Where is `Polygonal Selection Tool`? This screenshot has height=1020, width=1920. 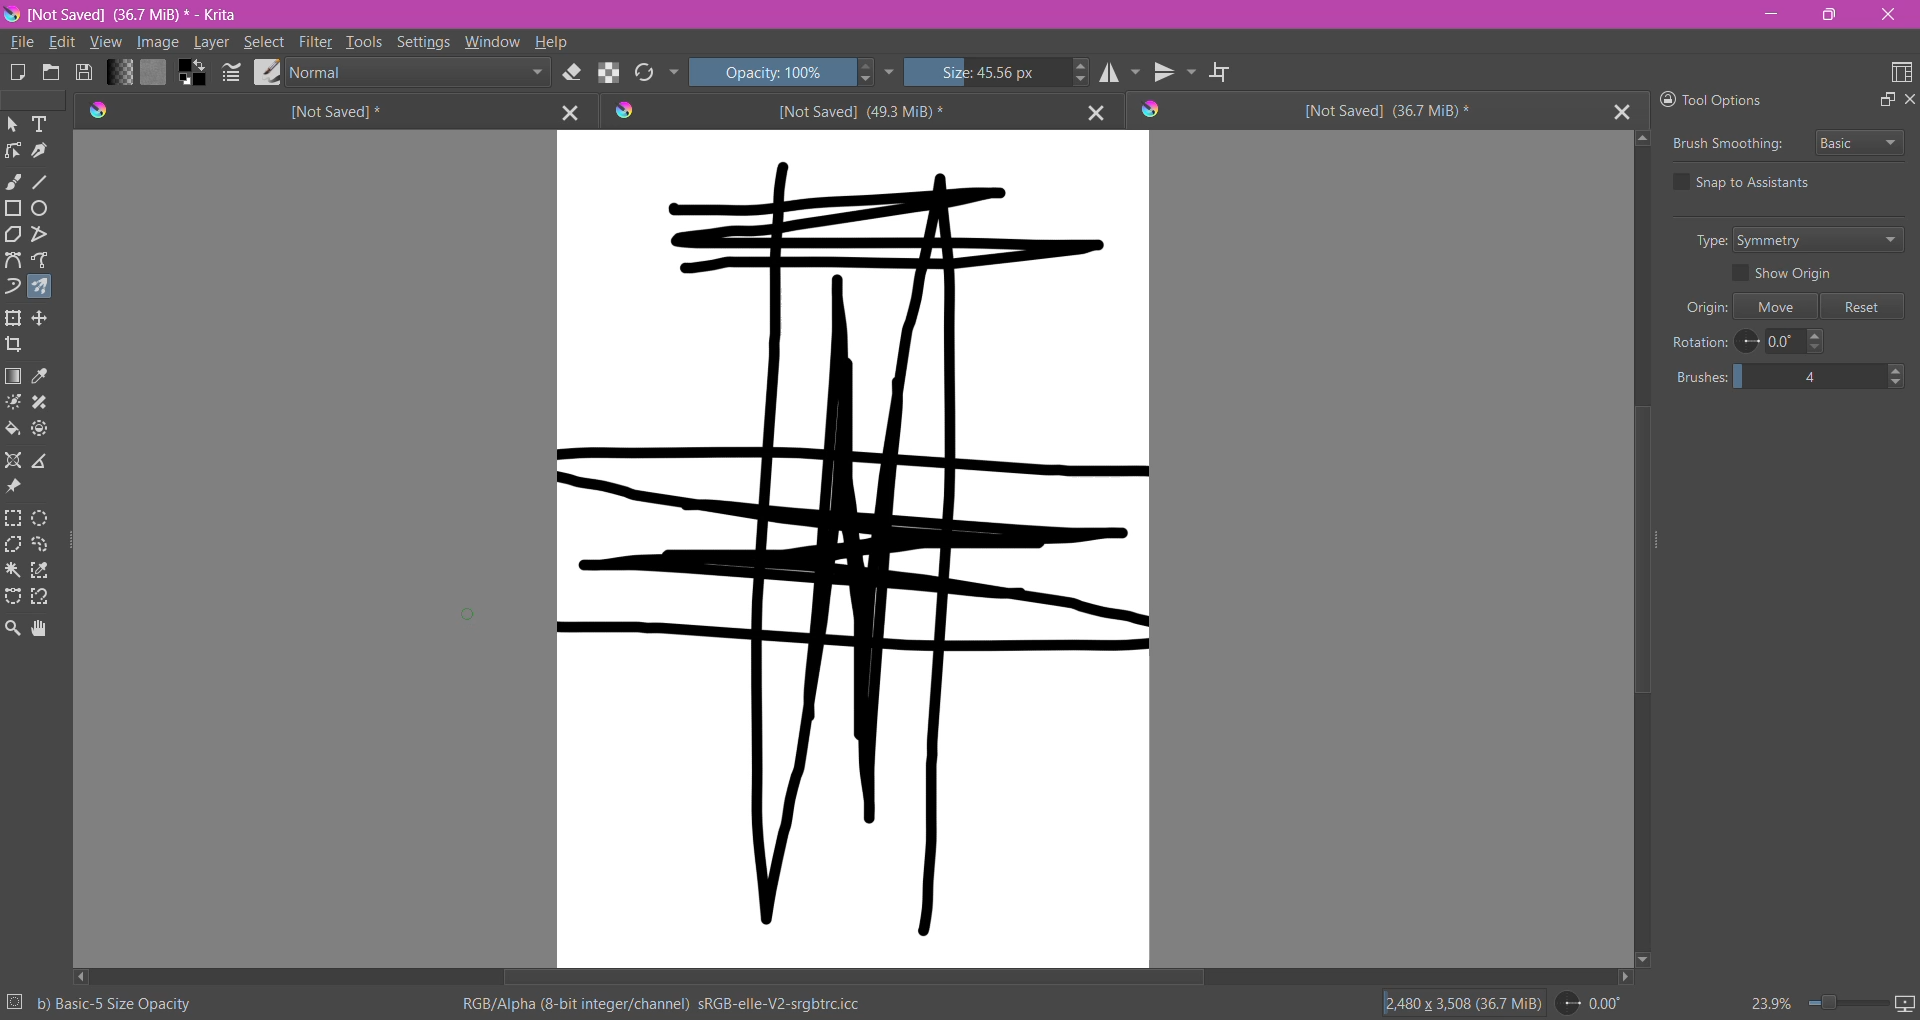
Polygonal Selection Tool is located at coordinates (14, 544).